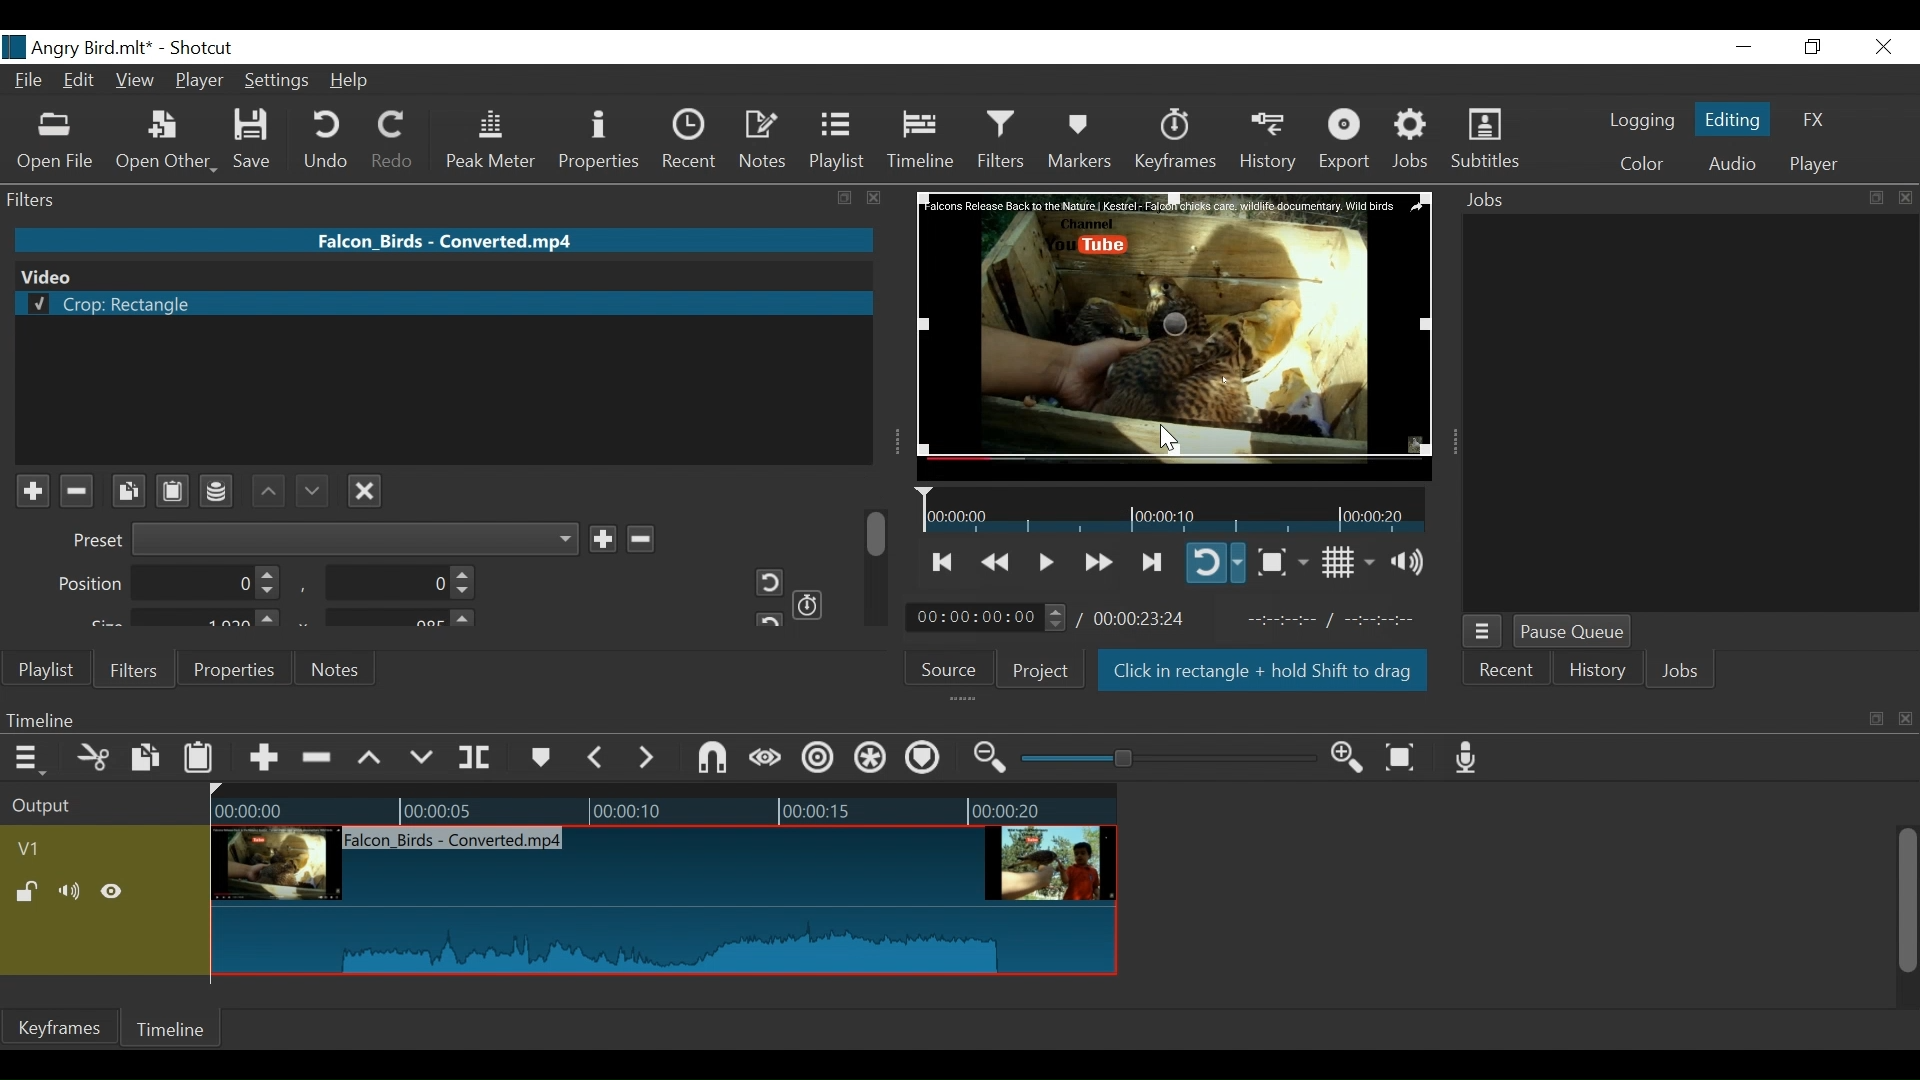 The image size is (1920, 1080). What do you see at coordinates (94, 759) in the screenshot?
I see `Cut` at bounding box center [94, 759].